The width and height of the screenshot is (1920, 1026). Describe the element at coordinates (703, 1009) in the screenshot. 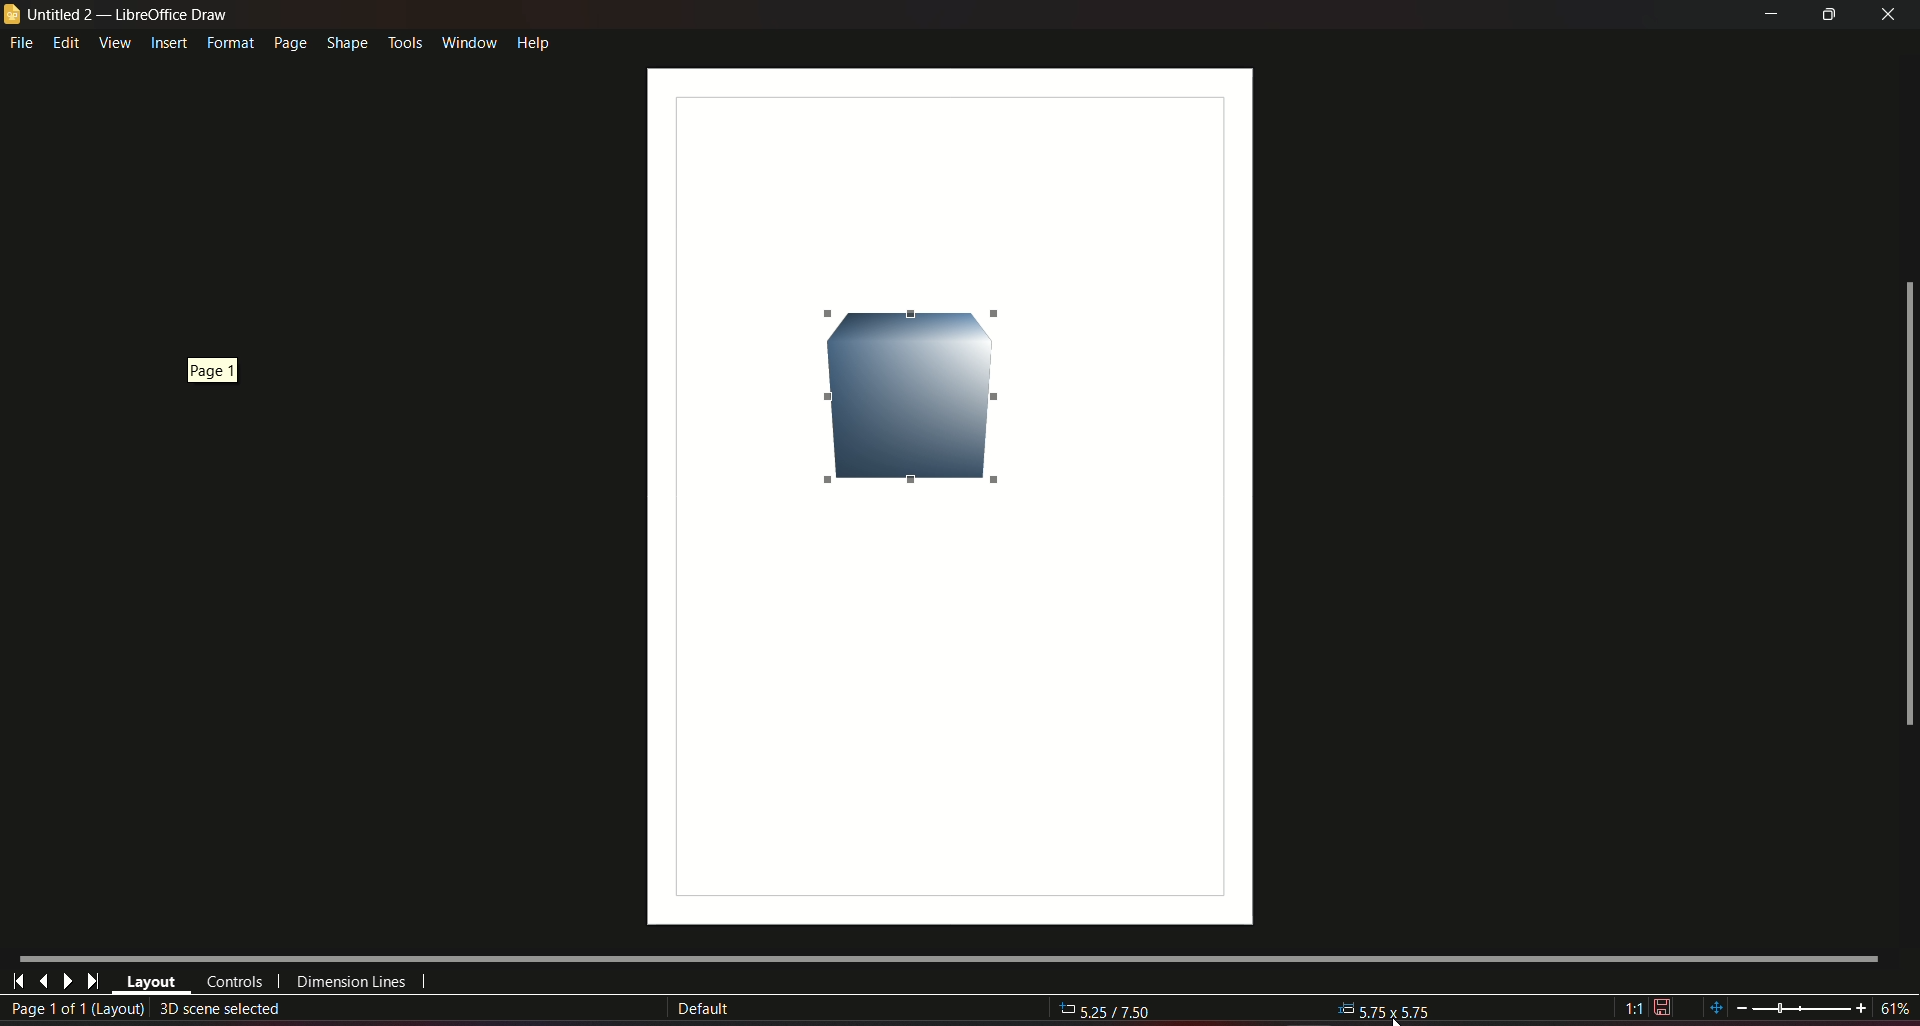

I see `Default` at that location.